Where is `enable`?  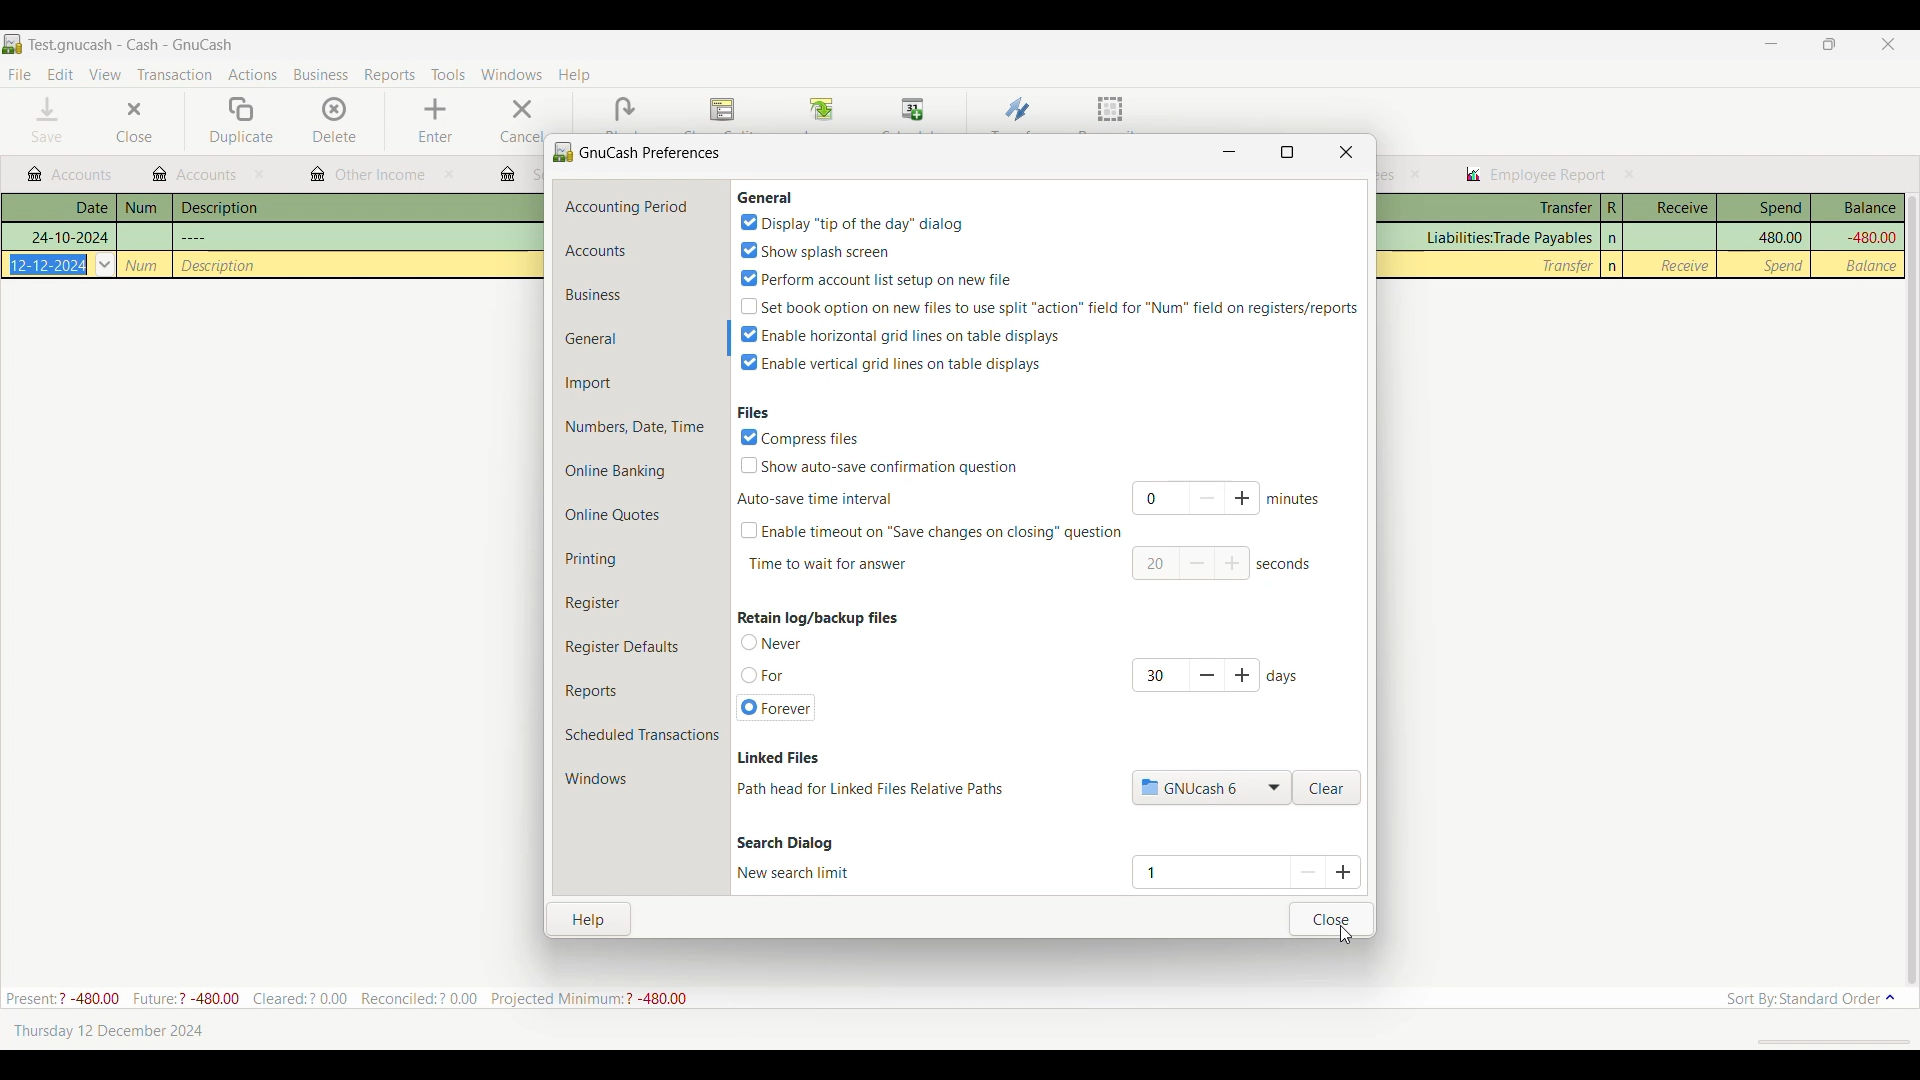
enable is located at coordinates (903, 334).